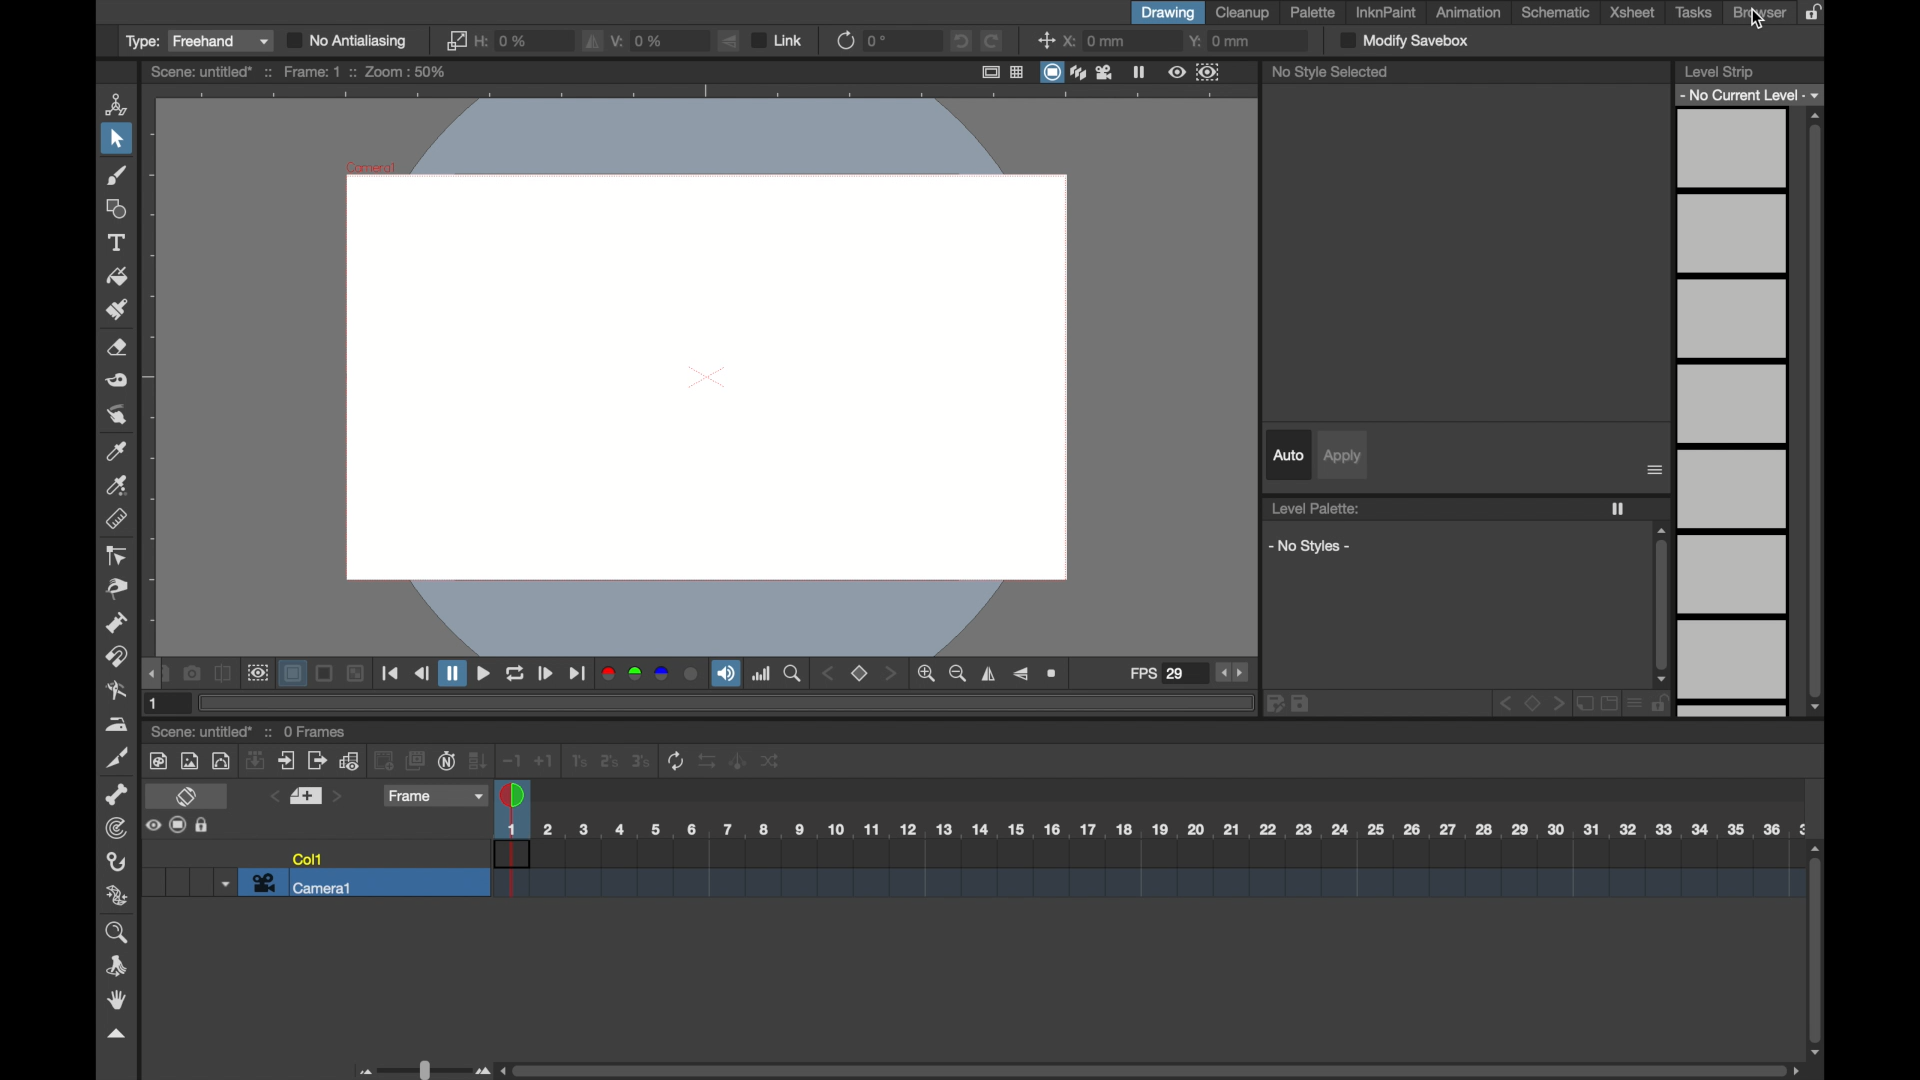 The height and width of the screenshot is (1080, 1920). Describe the element at coordinates (576, 674) in the screenshot. I see `last frame` at that location.